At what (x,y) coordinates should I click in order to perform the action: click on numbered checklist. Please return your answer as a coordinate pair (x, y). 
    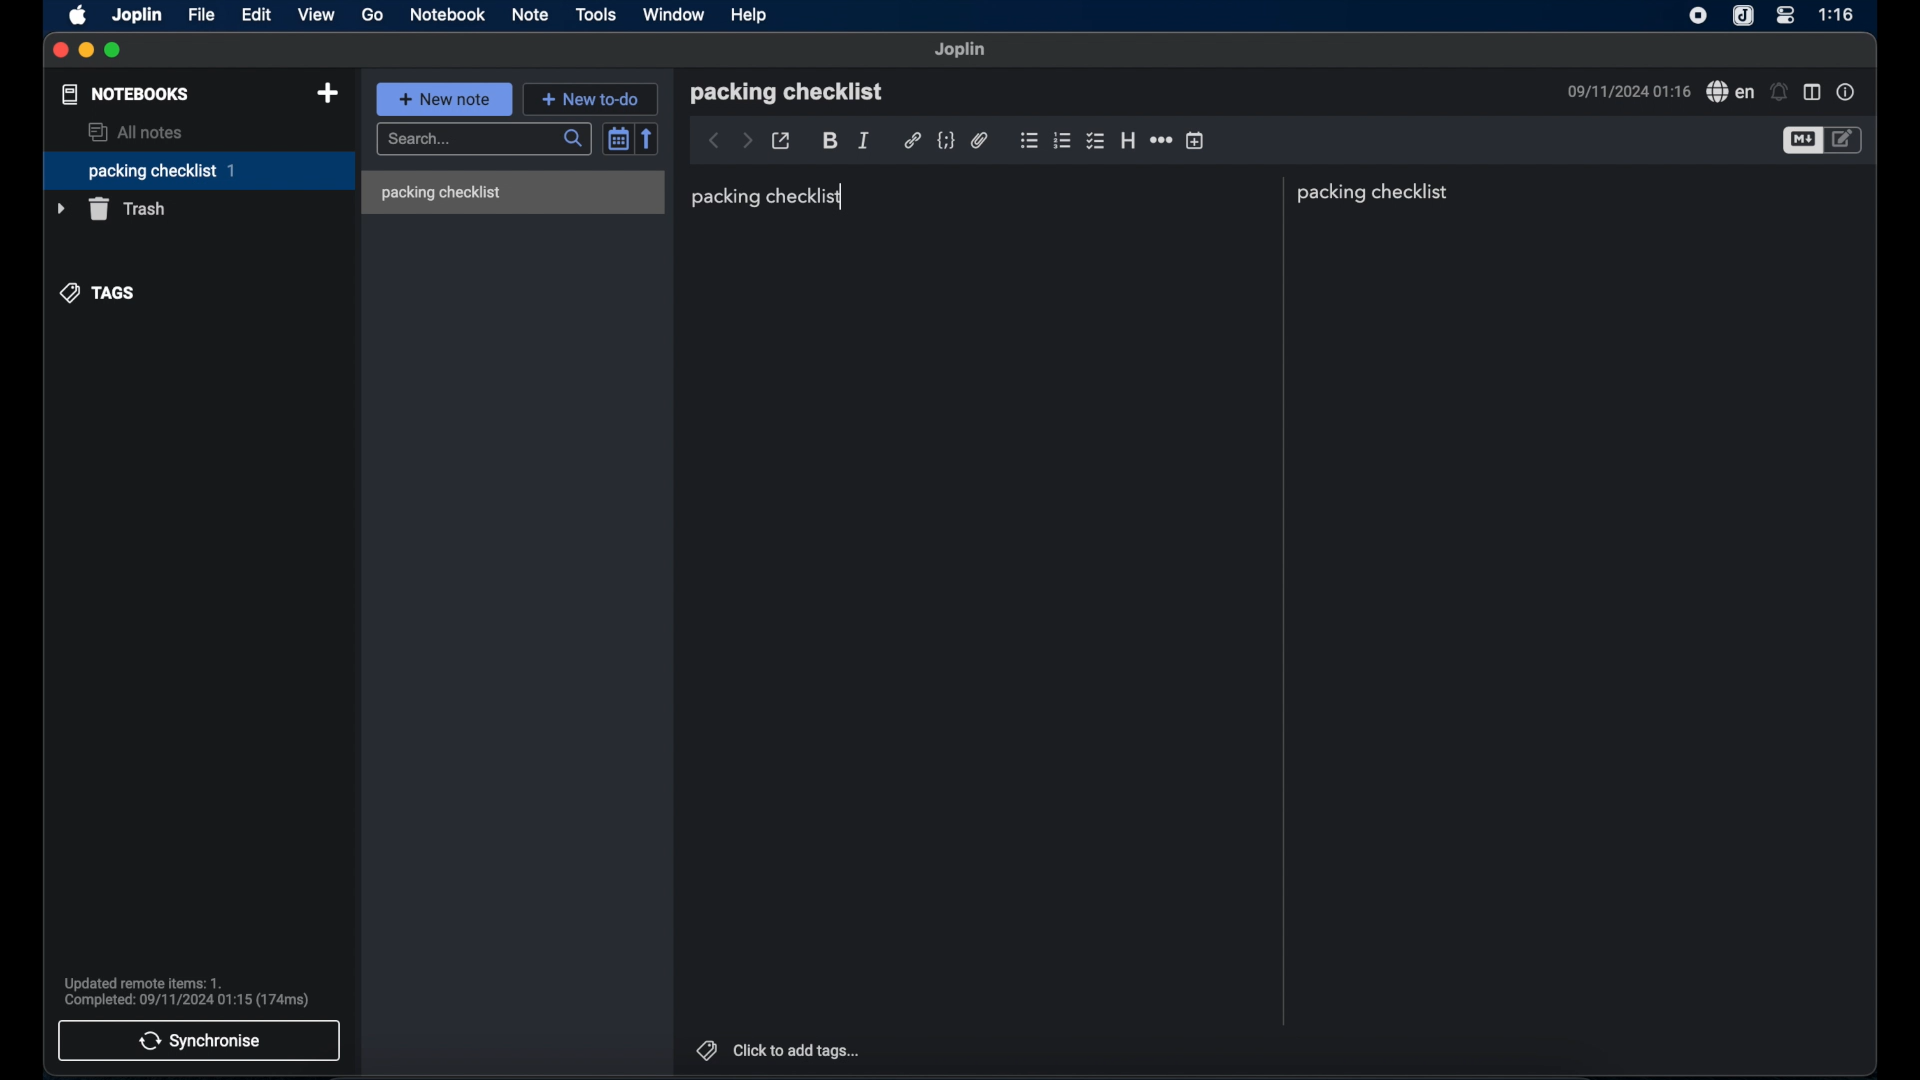
    Looking at the image, I should click on (1063, 142).